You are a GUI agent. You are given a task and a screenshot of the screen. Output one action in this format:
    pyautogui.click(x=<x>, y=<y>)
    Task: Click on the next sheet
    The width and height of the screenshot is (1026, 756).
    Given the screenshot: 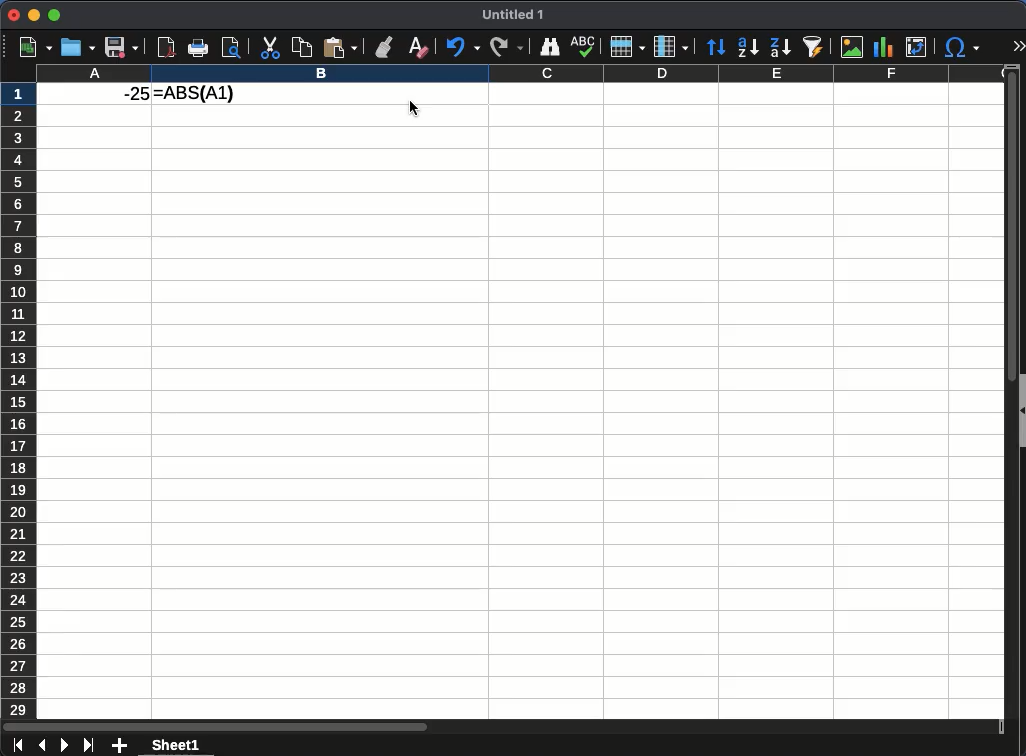 What is the action you would take?
    pyautogui.click(x=63, y=746)
    